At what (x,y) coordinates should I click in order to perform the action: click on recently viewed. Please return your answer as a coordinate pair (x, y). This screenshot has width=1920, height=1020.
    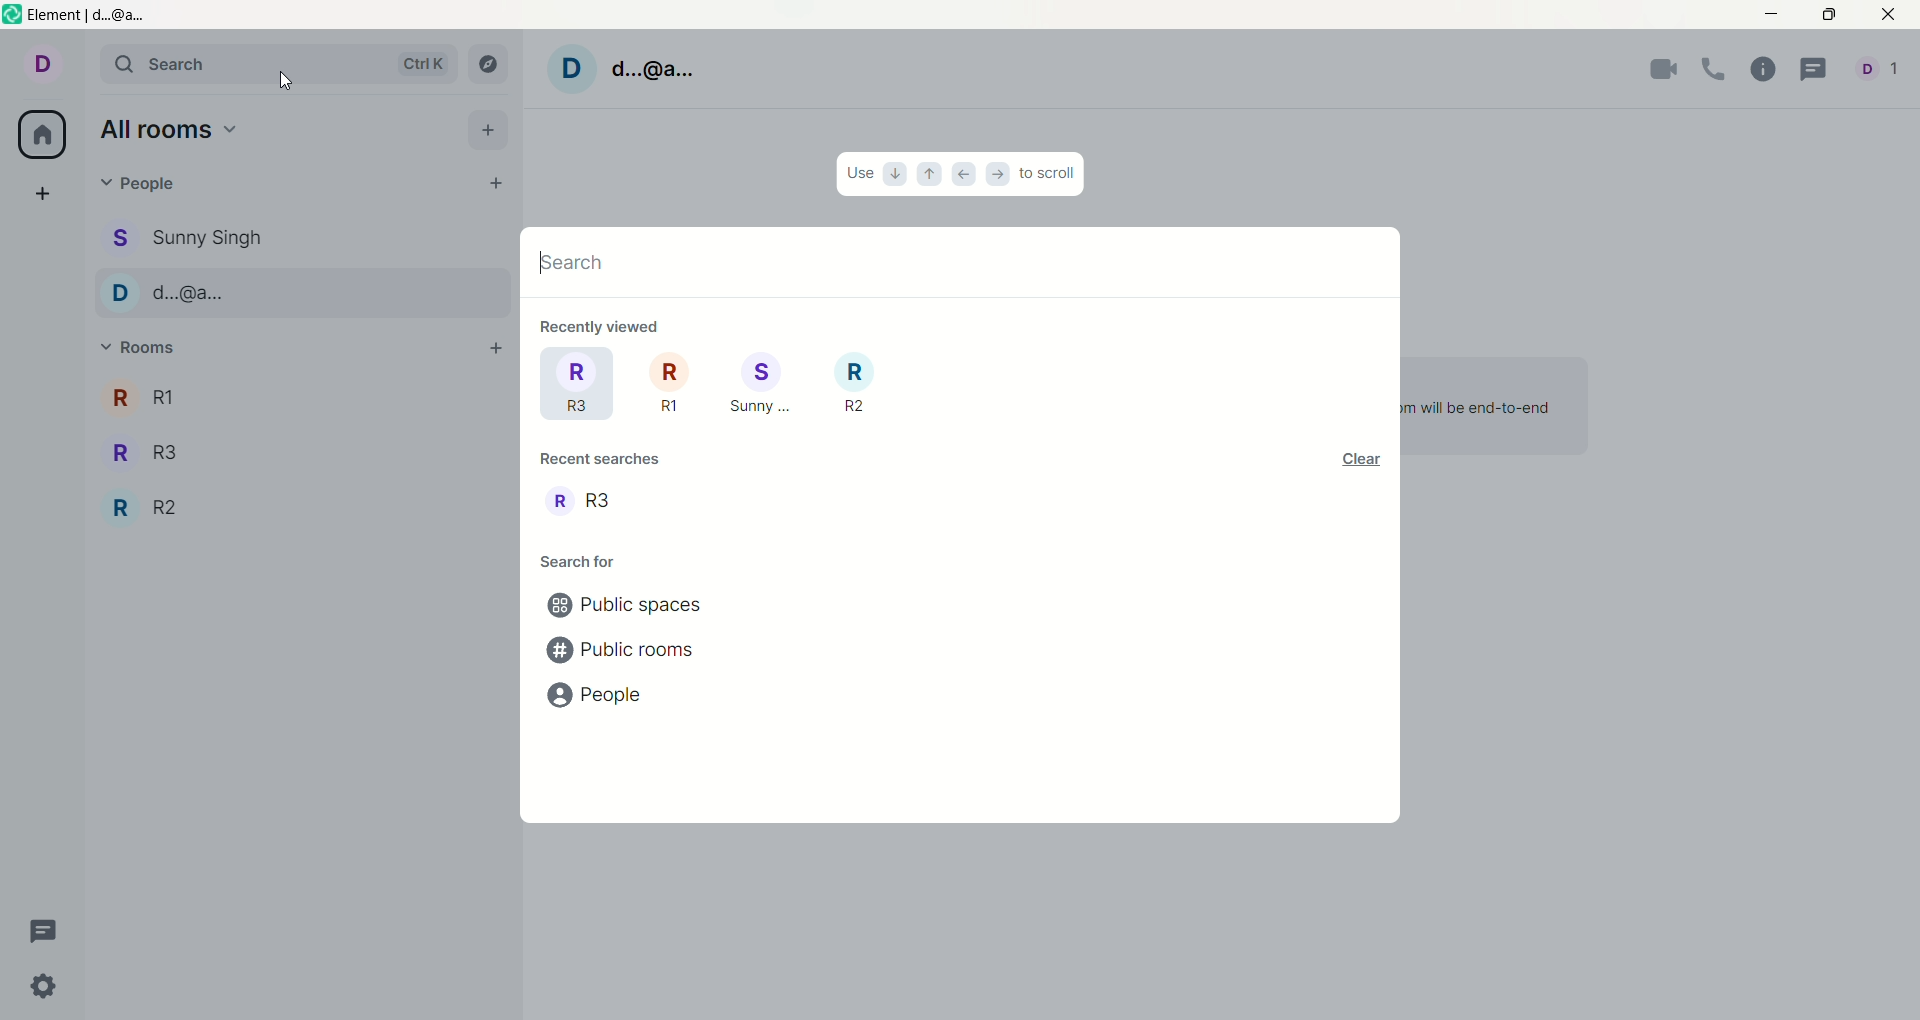
    Looking at the image, I should click on (603, 325).